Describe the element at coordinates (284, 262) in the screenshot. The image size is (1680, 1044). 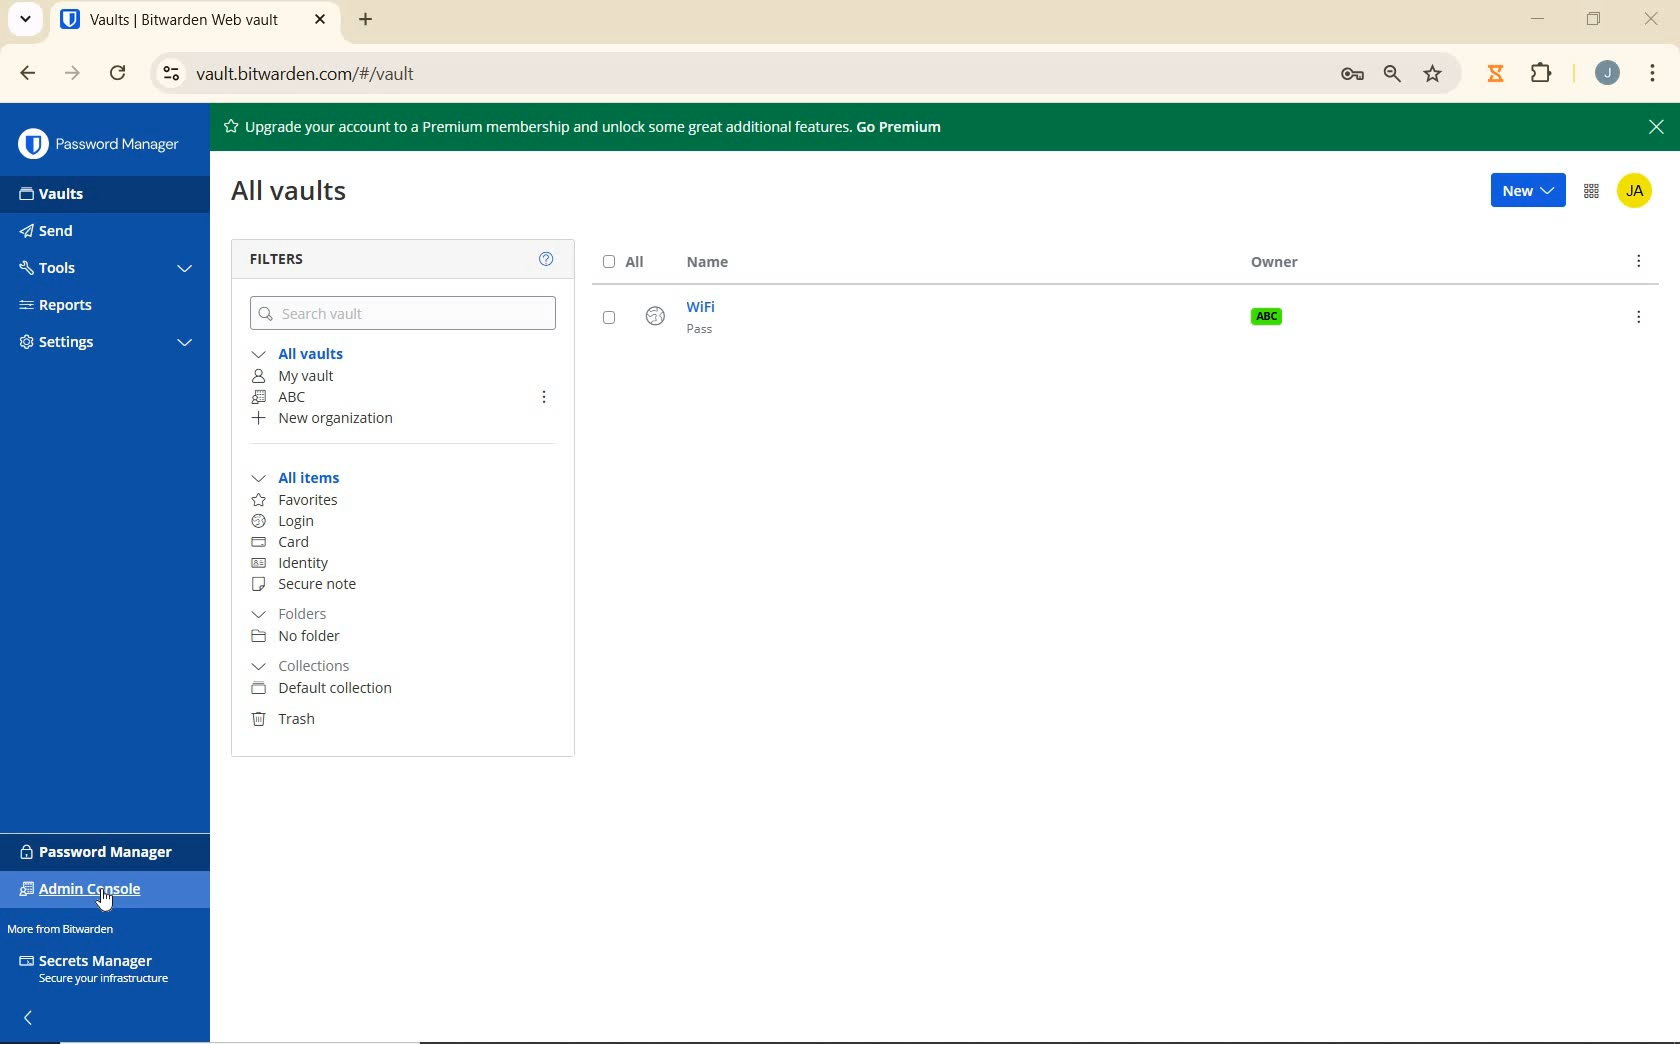
I see `FILTERS` at that location.